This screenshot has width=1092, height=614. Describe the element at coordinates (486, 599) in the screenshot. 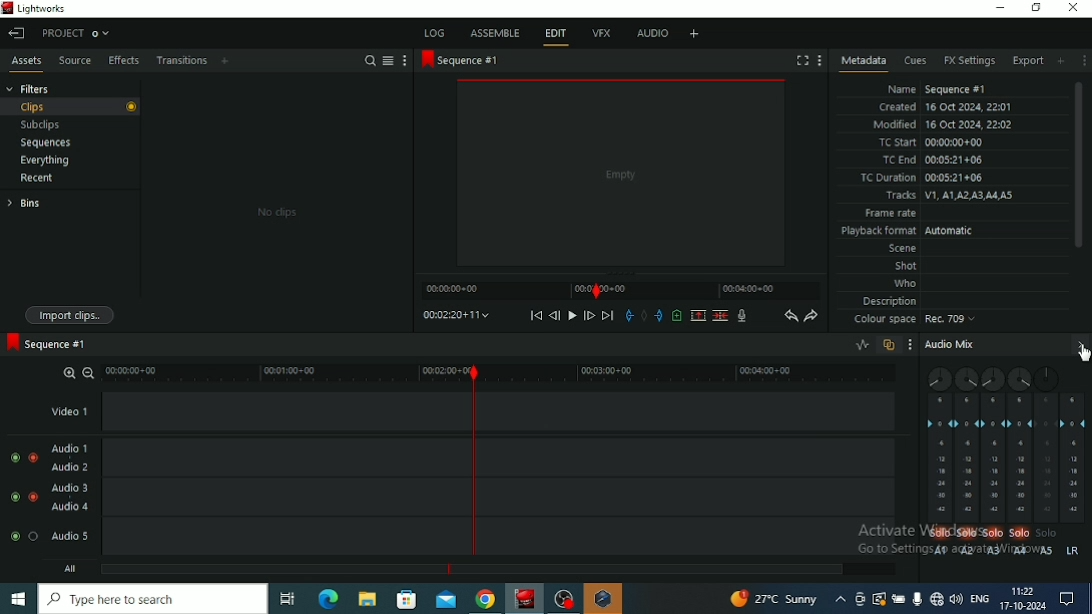

I see `Google Chrome` at that location.